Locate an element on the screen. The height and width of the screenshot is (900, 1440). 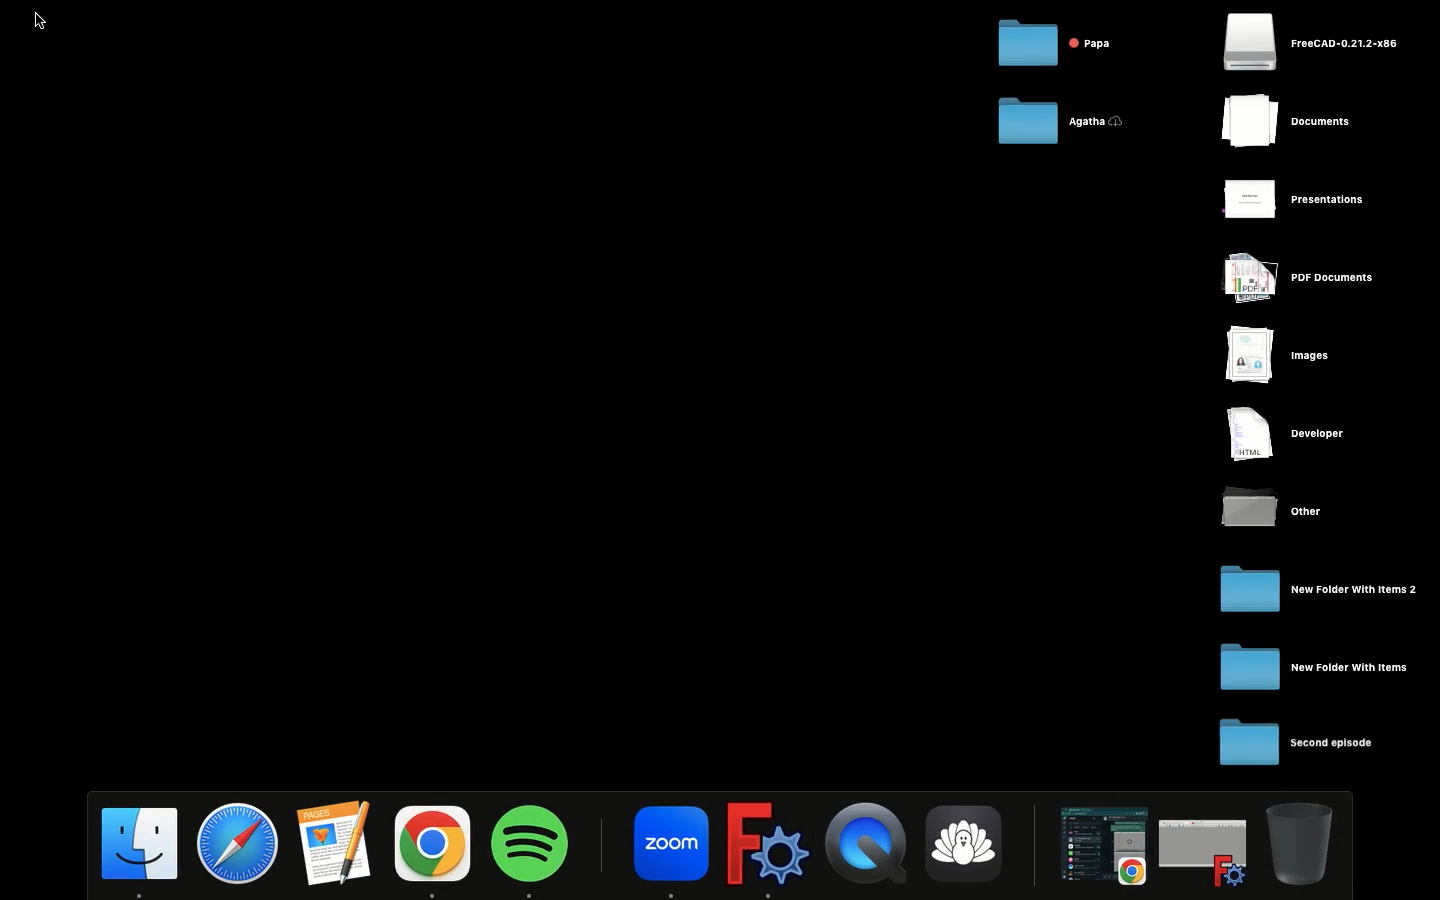
Images is located at coordinates (1282, 356).